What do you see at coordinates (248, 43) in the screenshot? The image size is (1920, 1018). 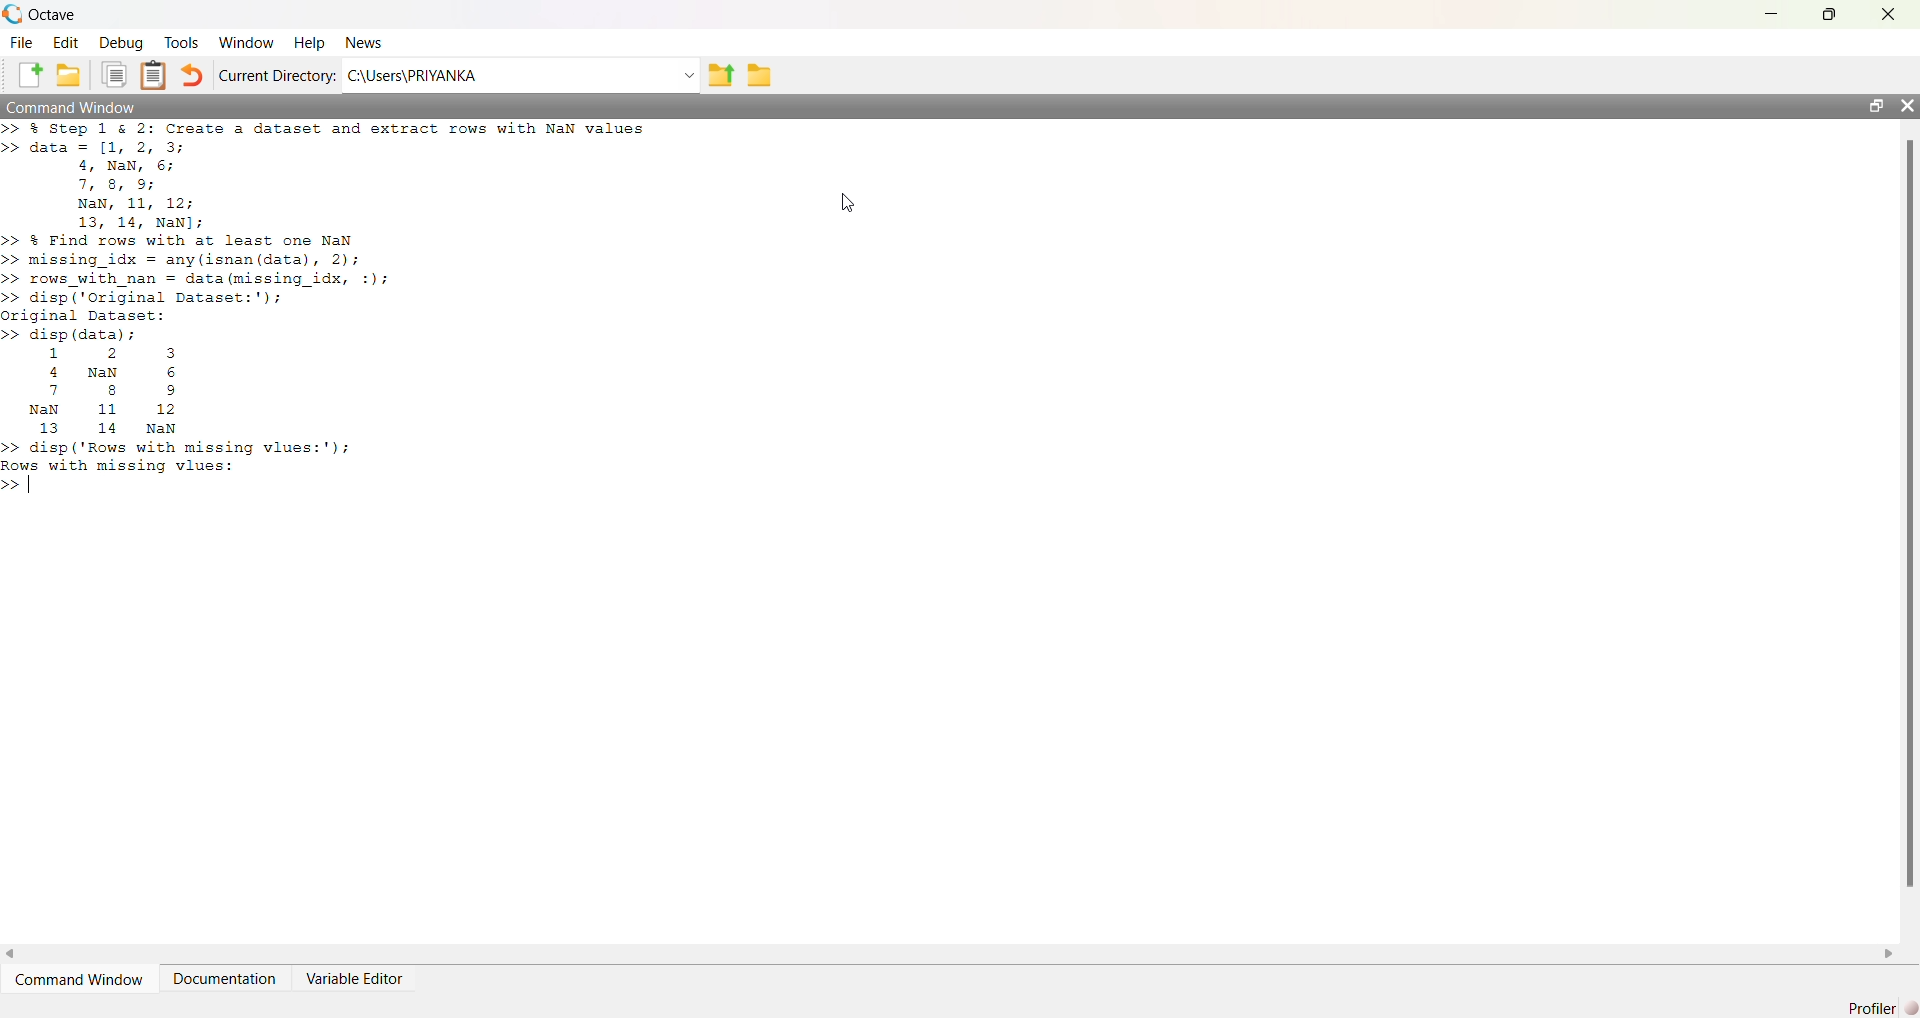 I see `Window` at bounding box center [248, 43].